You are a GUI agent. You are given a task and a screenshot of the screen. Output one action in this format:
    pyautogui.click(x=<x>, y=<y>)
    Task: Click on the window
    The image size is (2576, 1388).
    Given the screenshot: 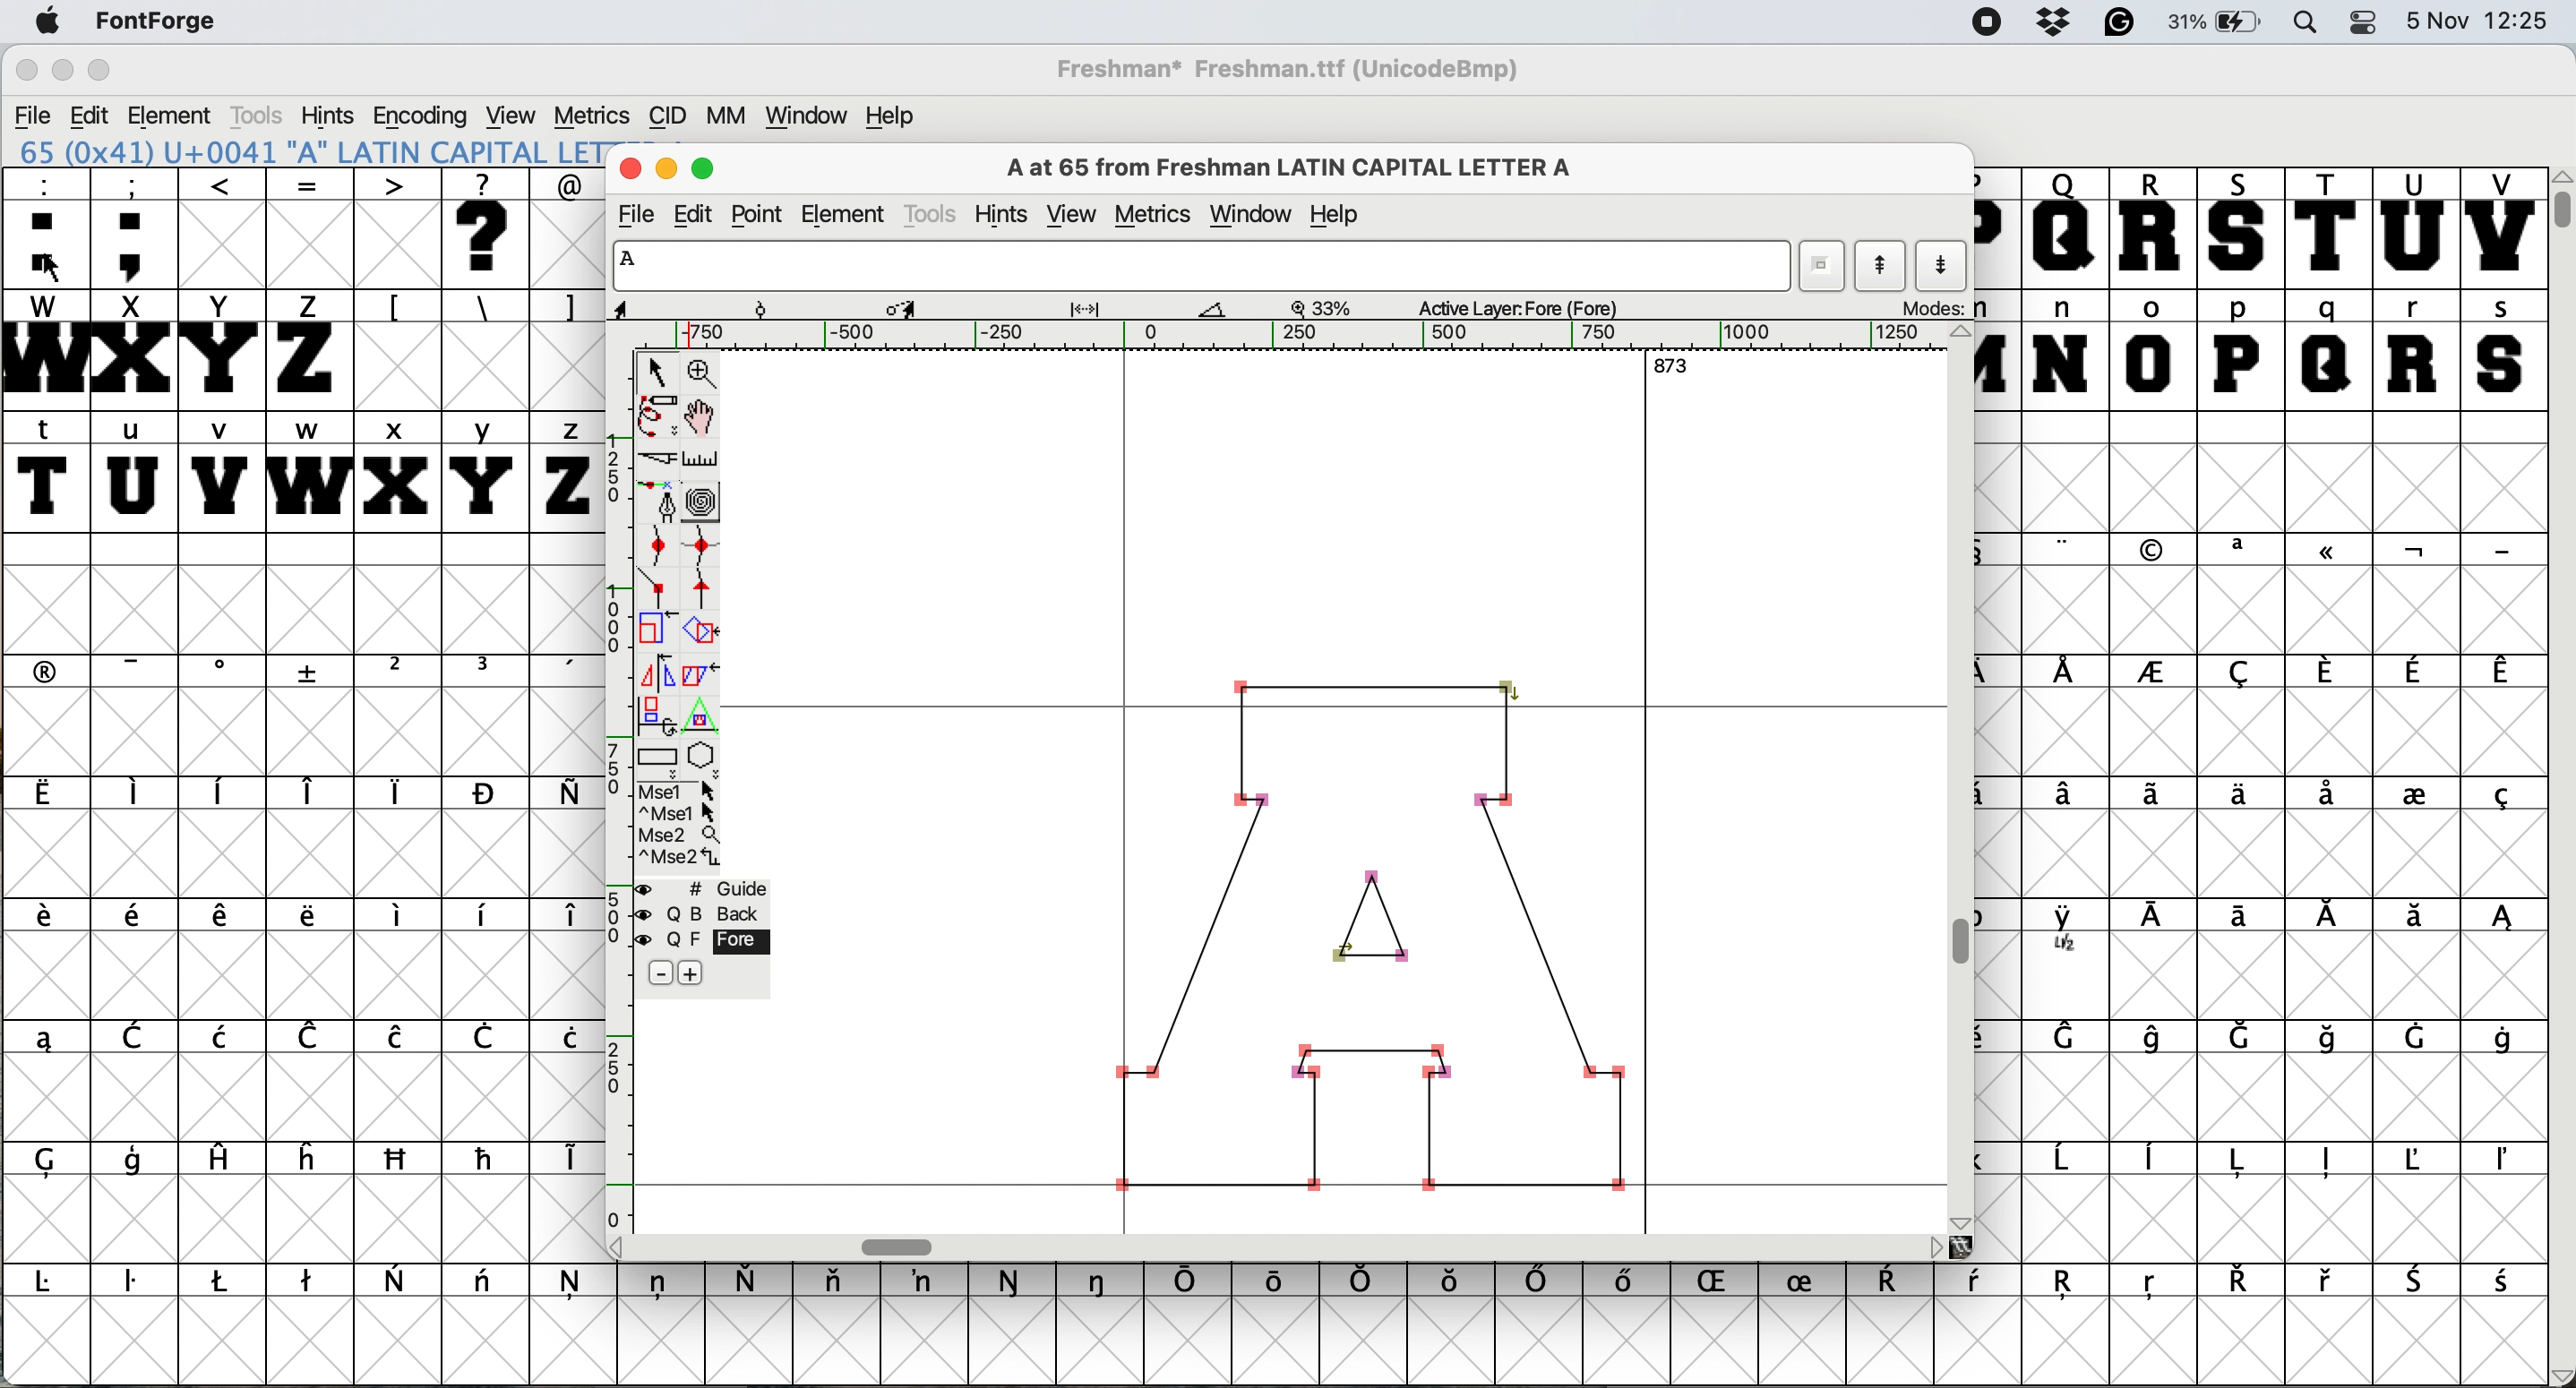 What is the action you would take?
    pyautogui.click(x=809, y=112)
    